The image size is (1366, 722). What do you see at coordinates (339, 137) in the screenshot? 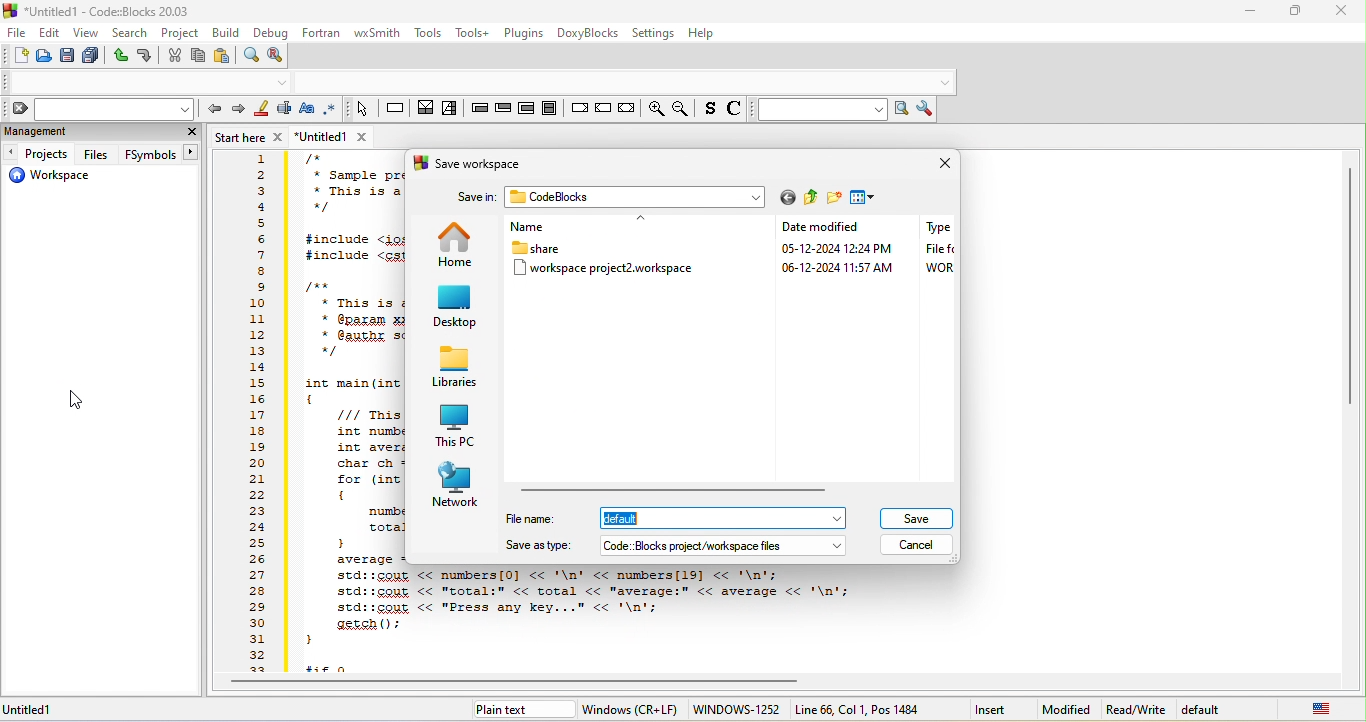
I see `untitled 1` at bounding box center [339, 137].